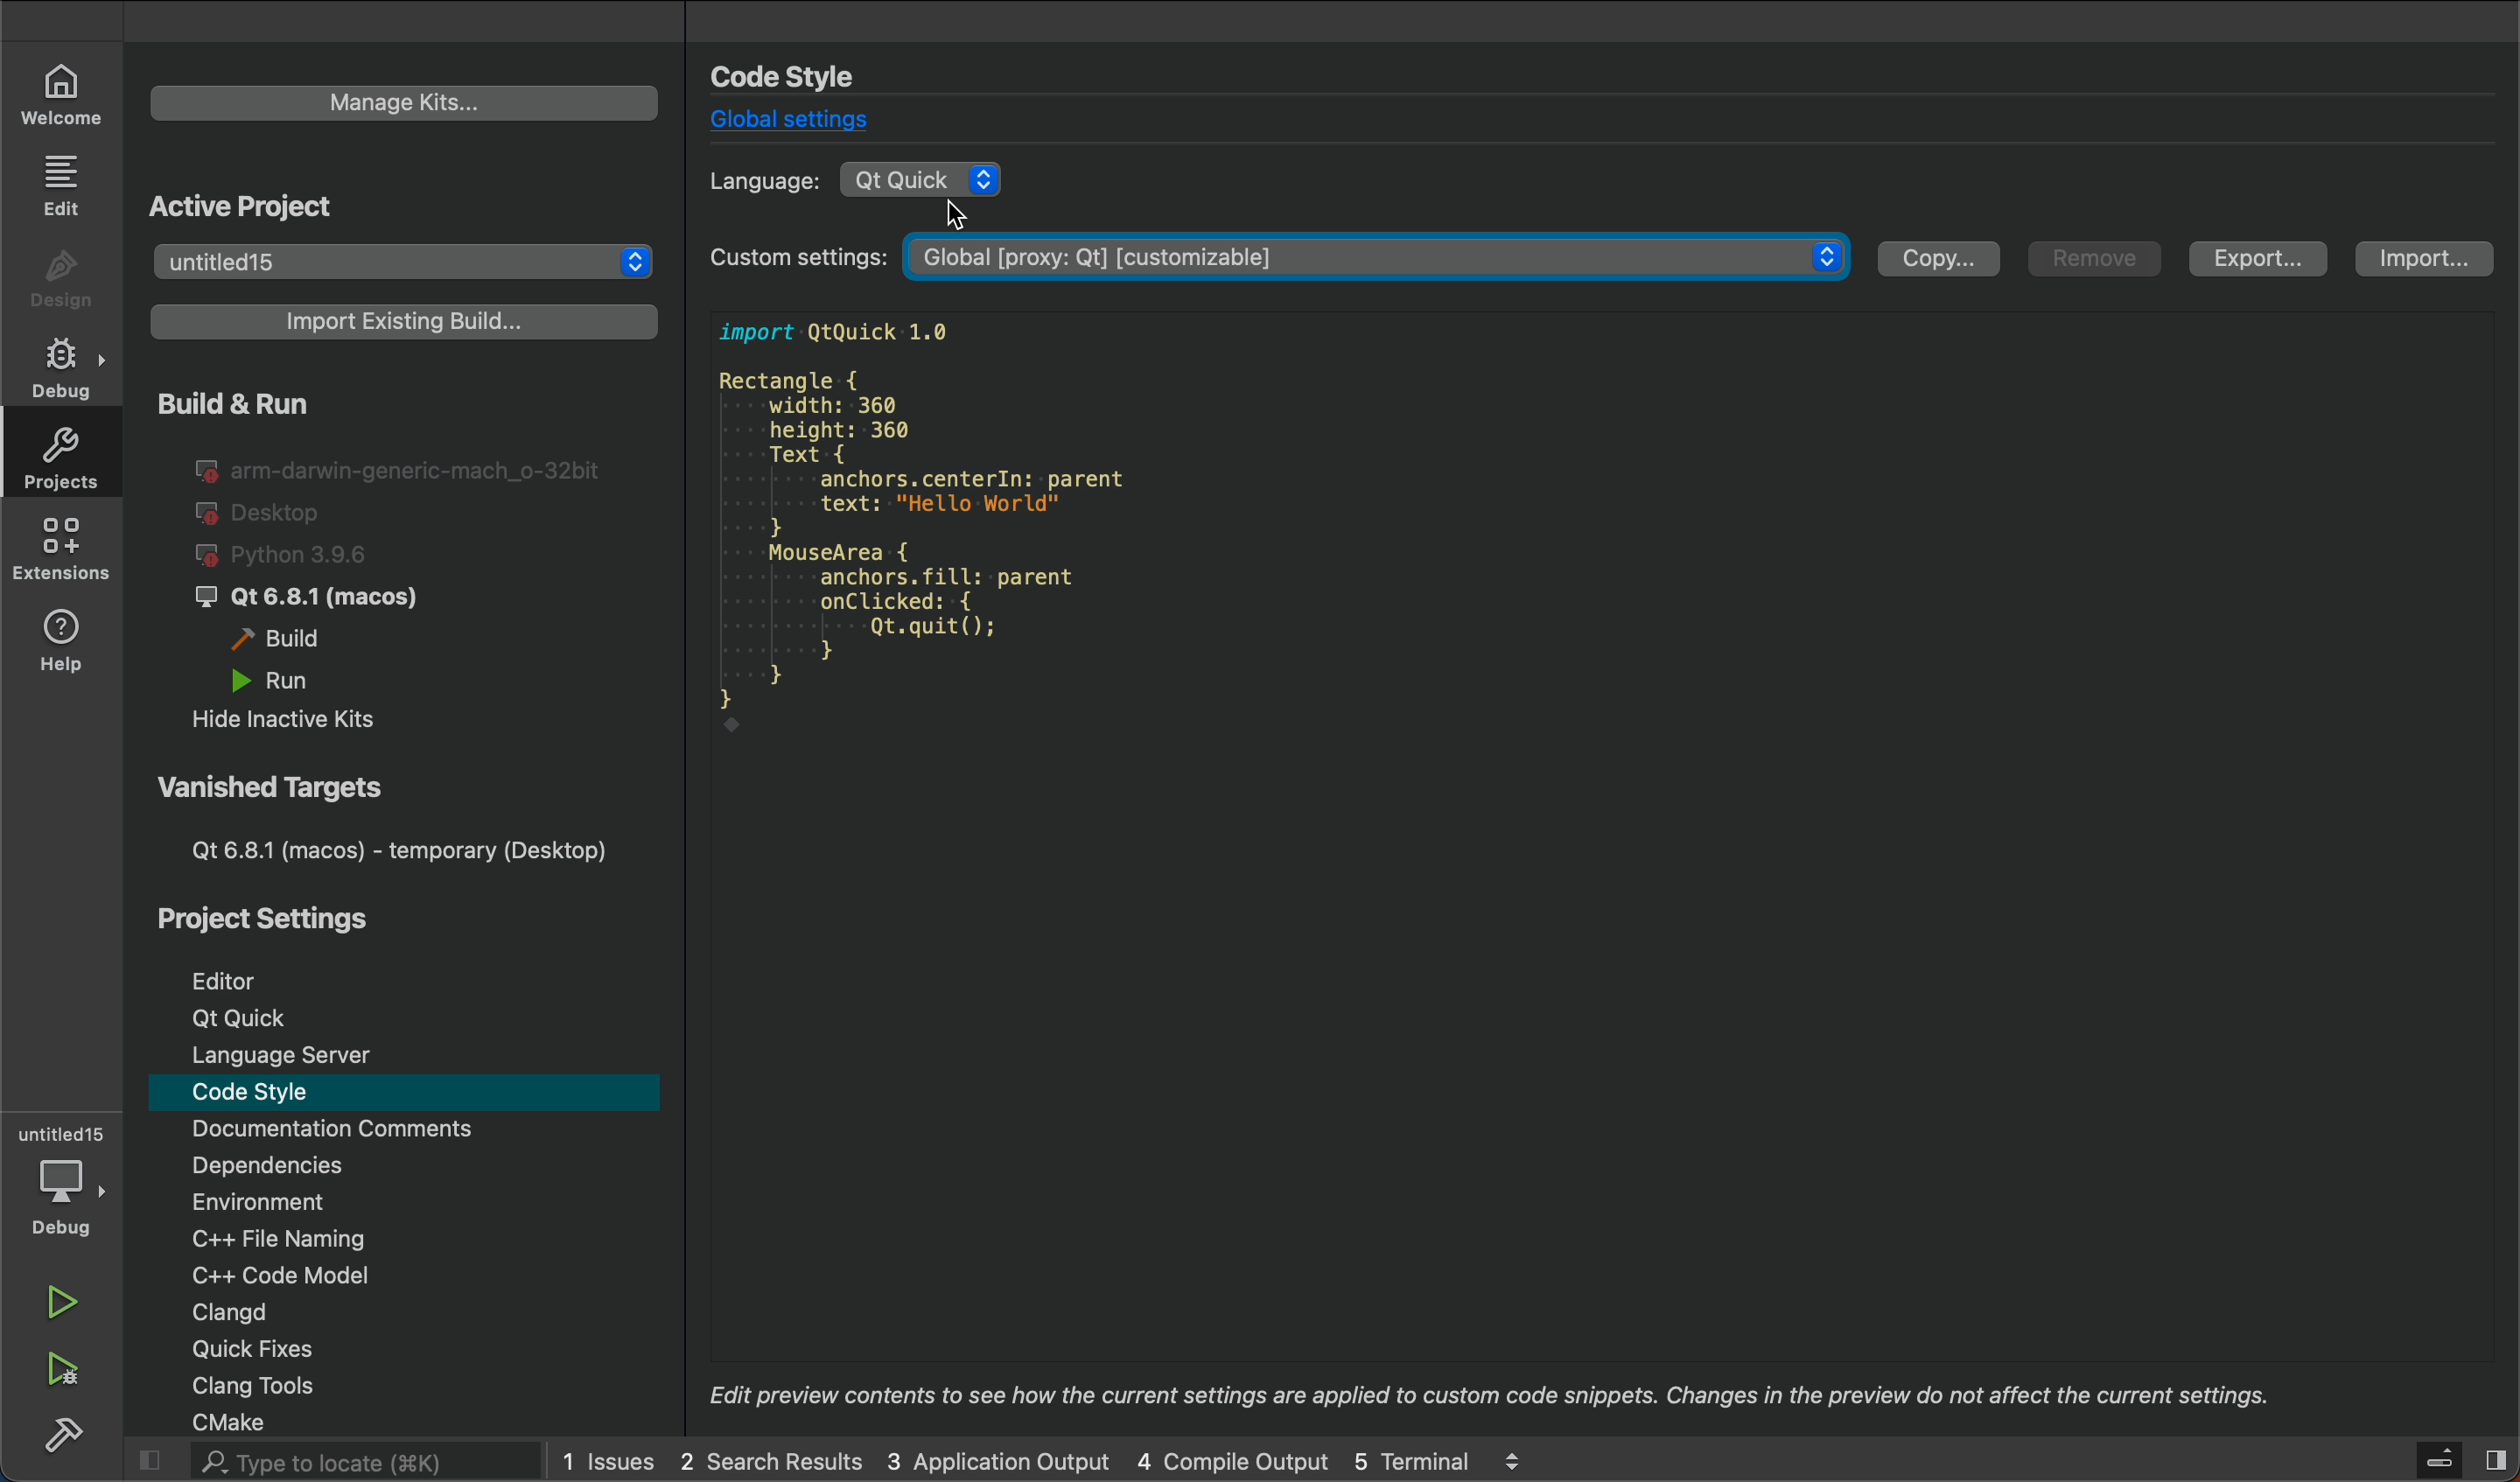 The width and height of the screenshot is (2520, 1482). Describe the element at coordinates (306, 1272) in the screenshot. I see `c-- code modal` at that location.